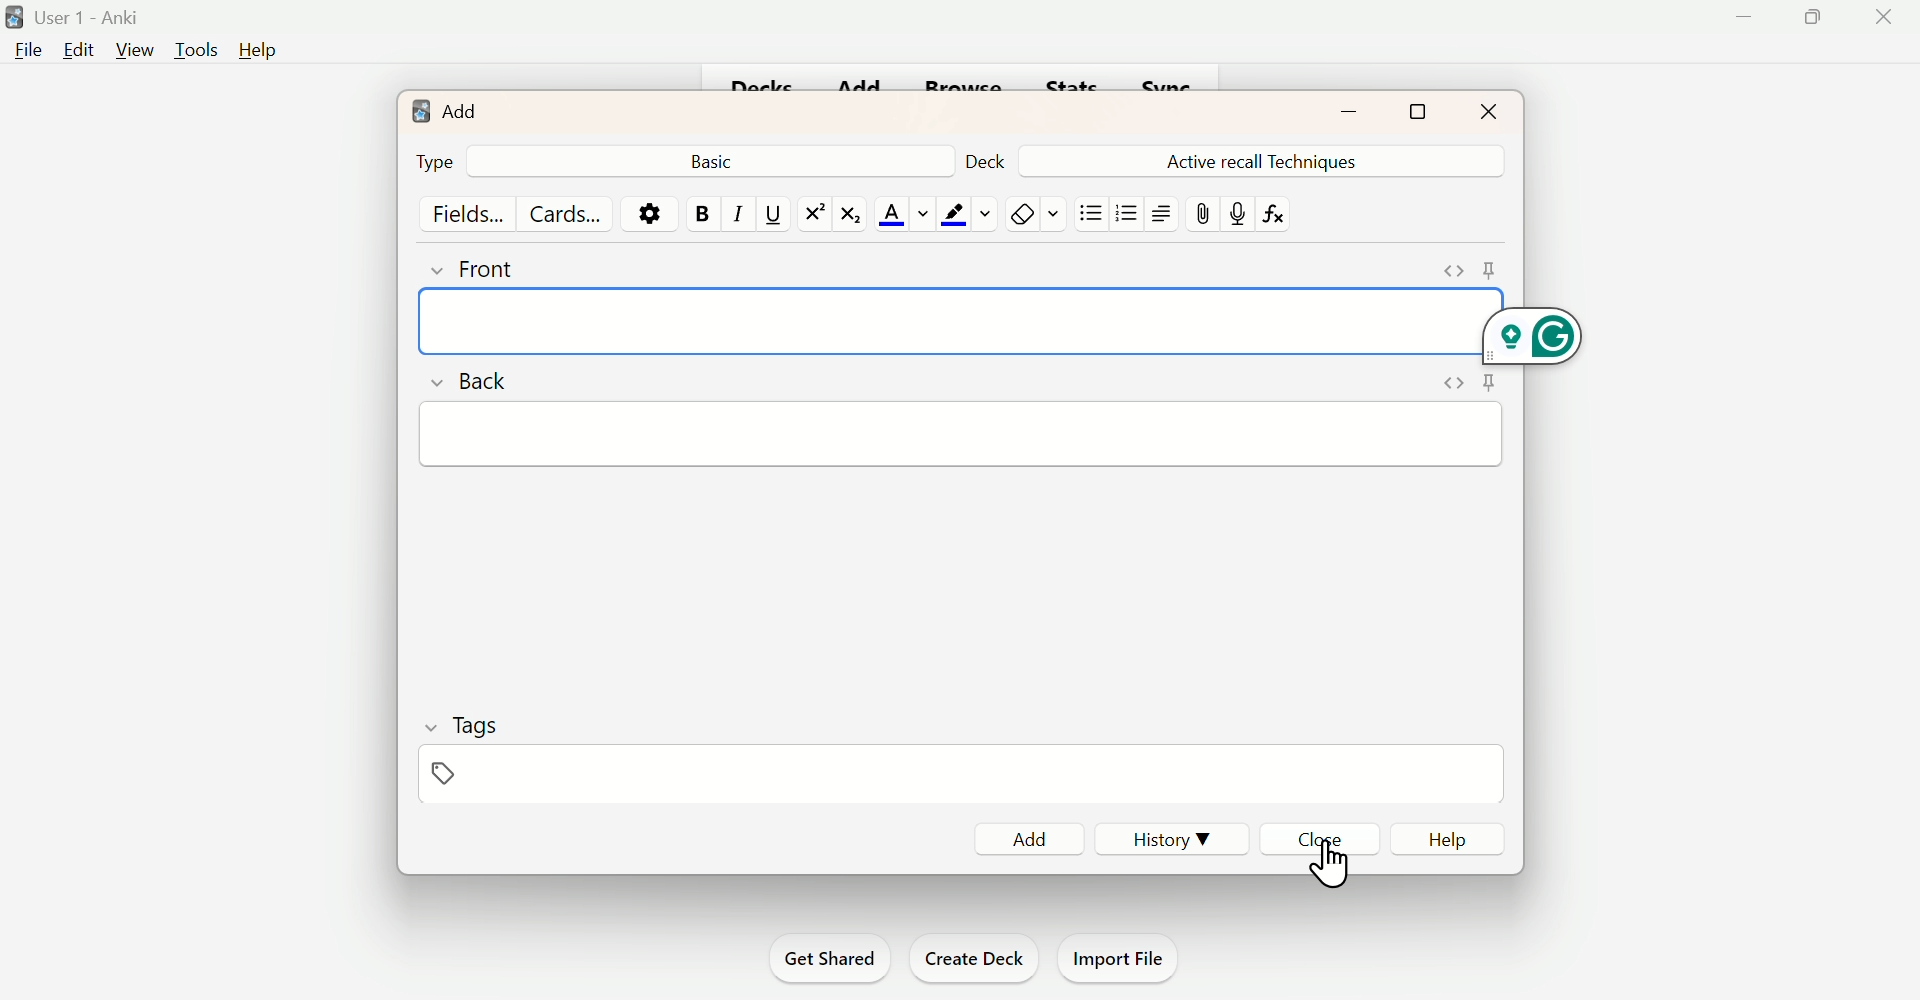 Image resolution: width=1920 pixels, height=1000 pixels. I want to click on Unorganised List, so click(1092, 212).